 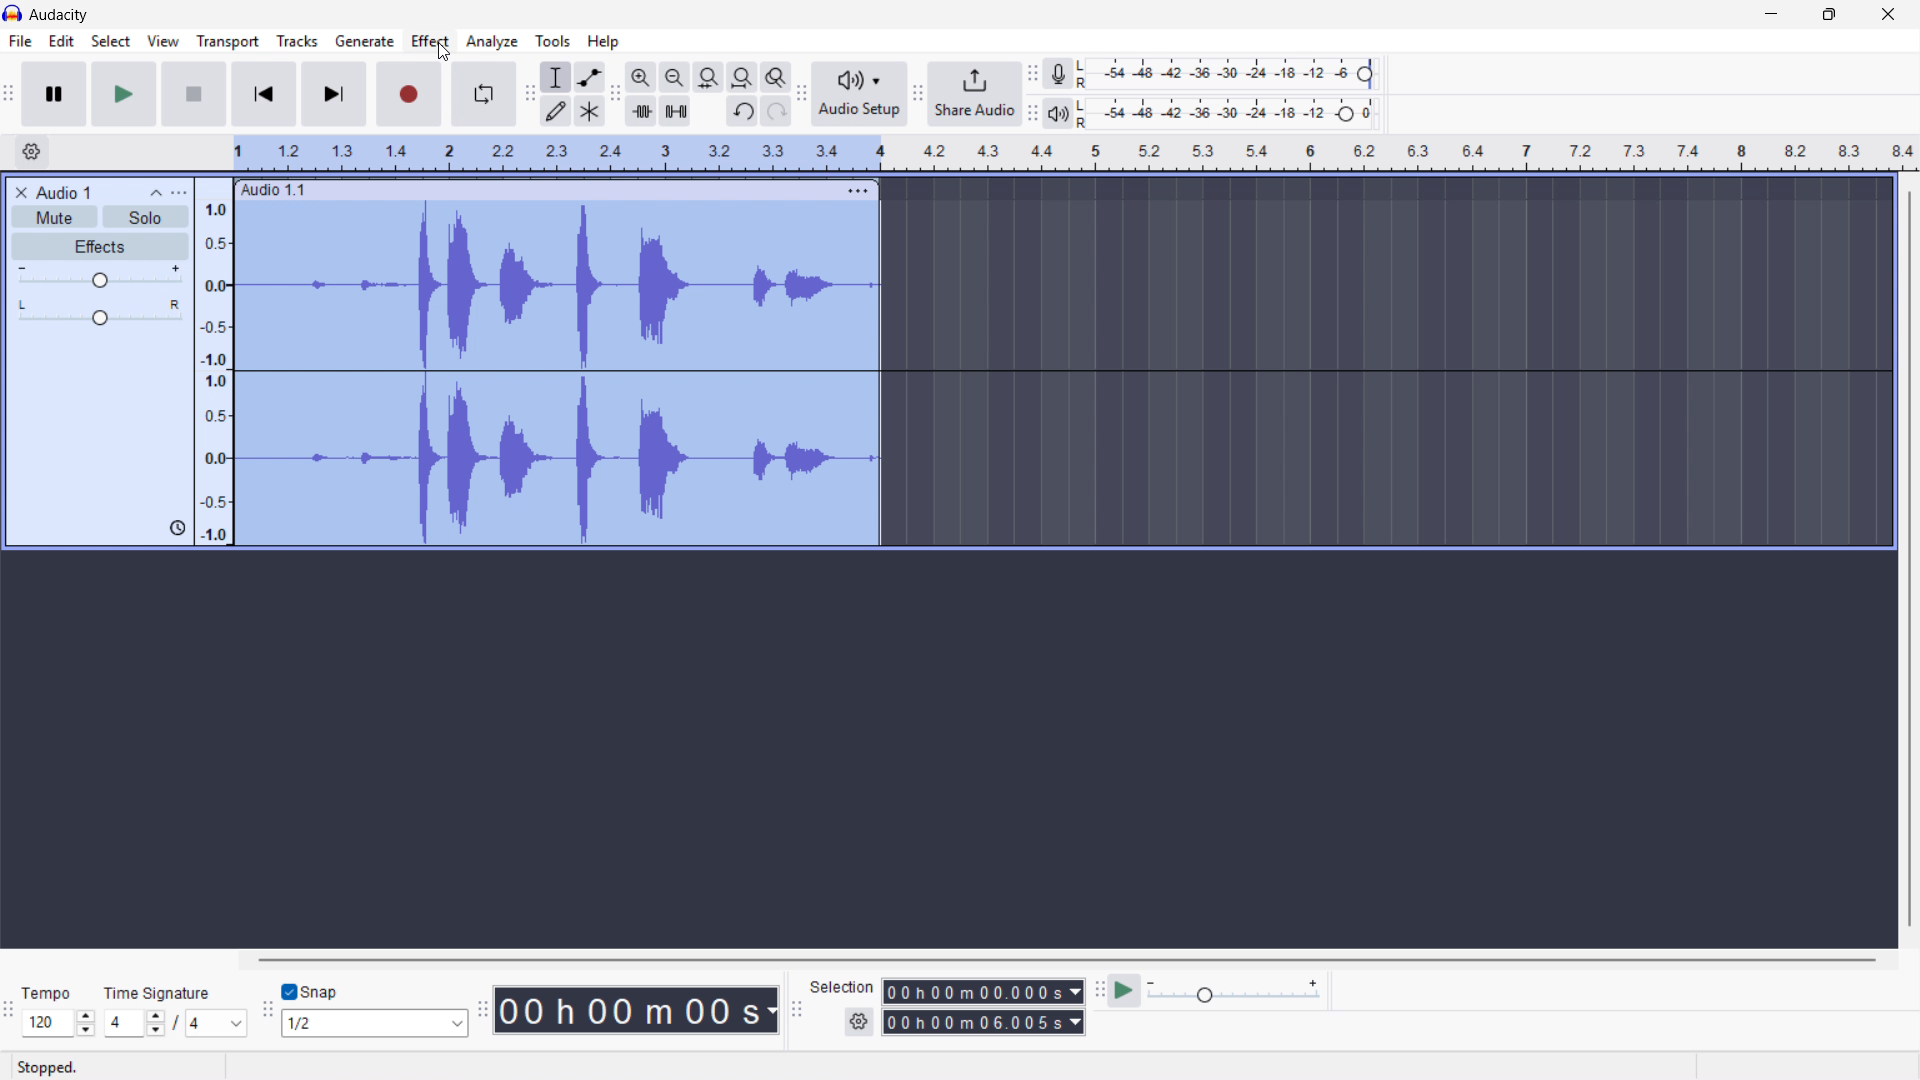 I want to click on Playback metre, so click(x=1060, y=114).